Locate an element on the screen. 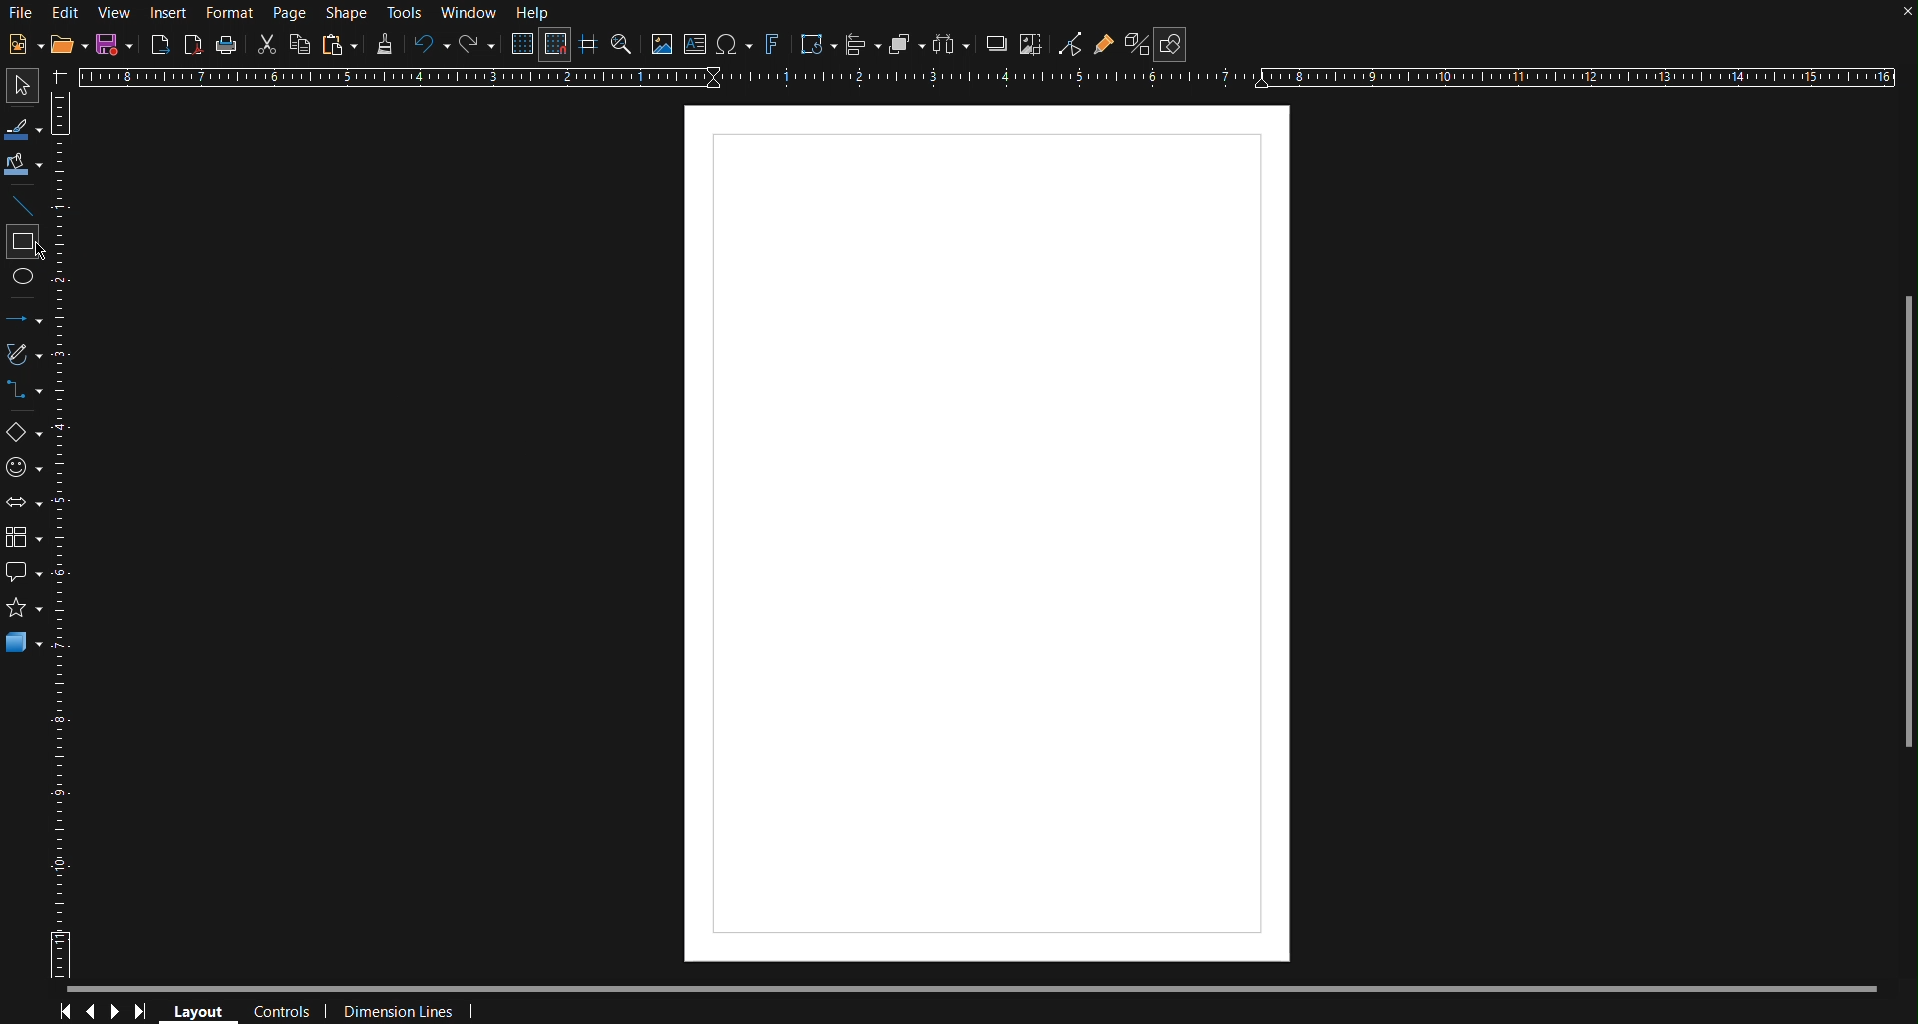  Rectangle is located at coordinates (23, 241).